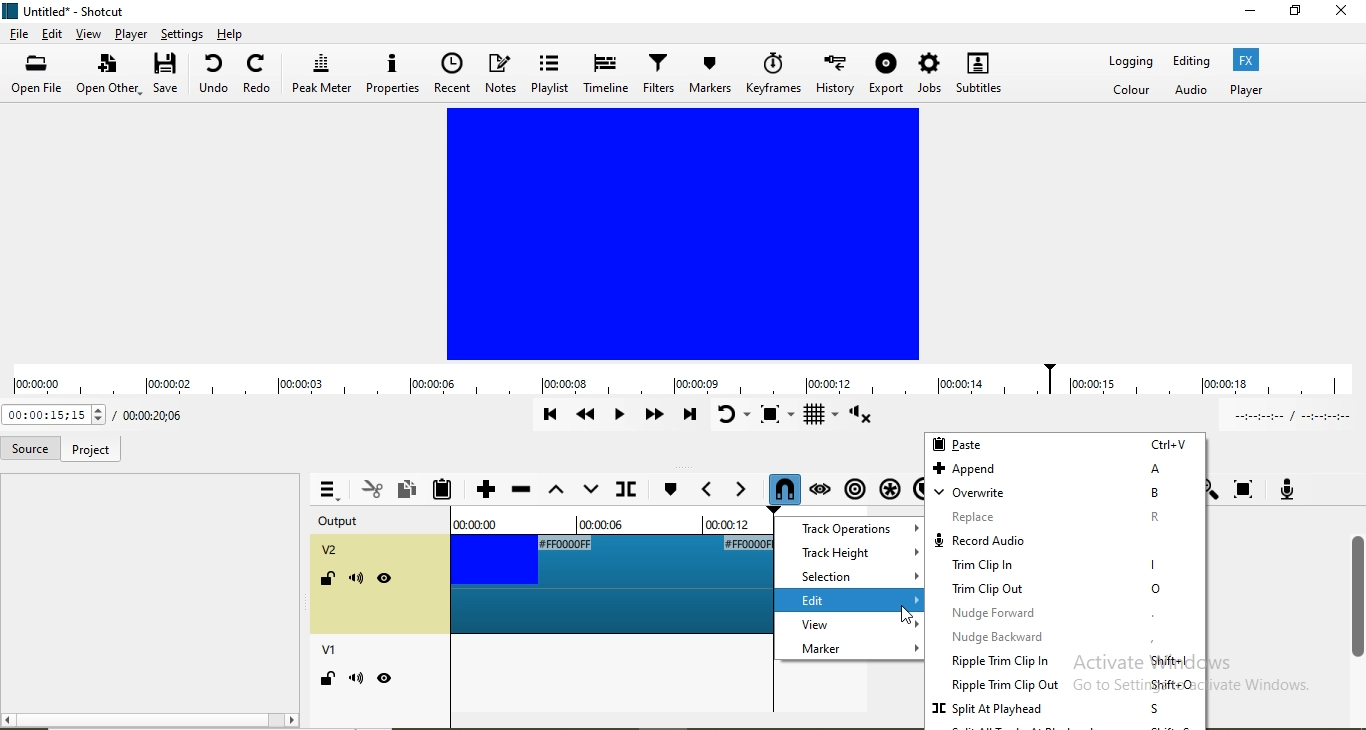  I want to click on lock, so click(326, 581).